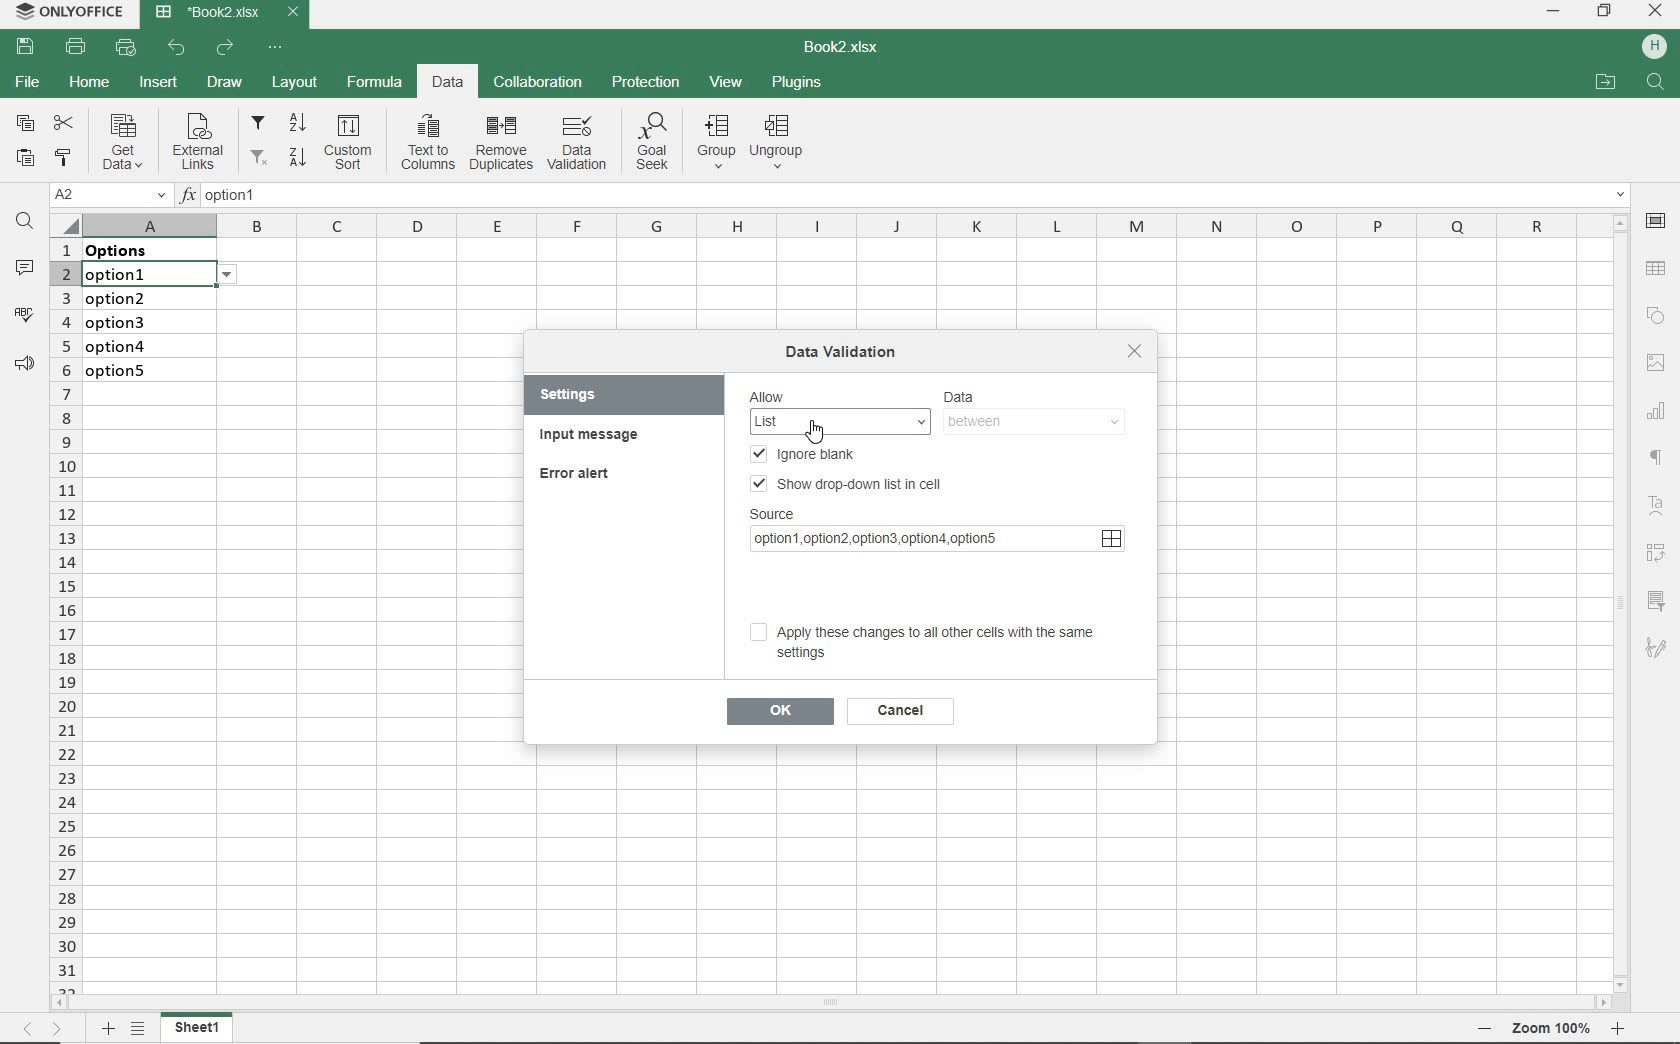  Describe the element at coordinates (797, 84) in the screenshot. I see `PLUGINS` at that location.